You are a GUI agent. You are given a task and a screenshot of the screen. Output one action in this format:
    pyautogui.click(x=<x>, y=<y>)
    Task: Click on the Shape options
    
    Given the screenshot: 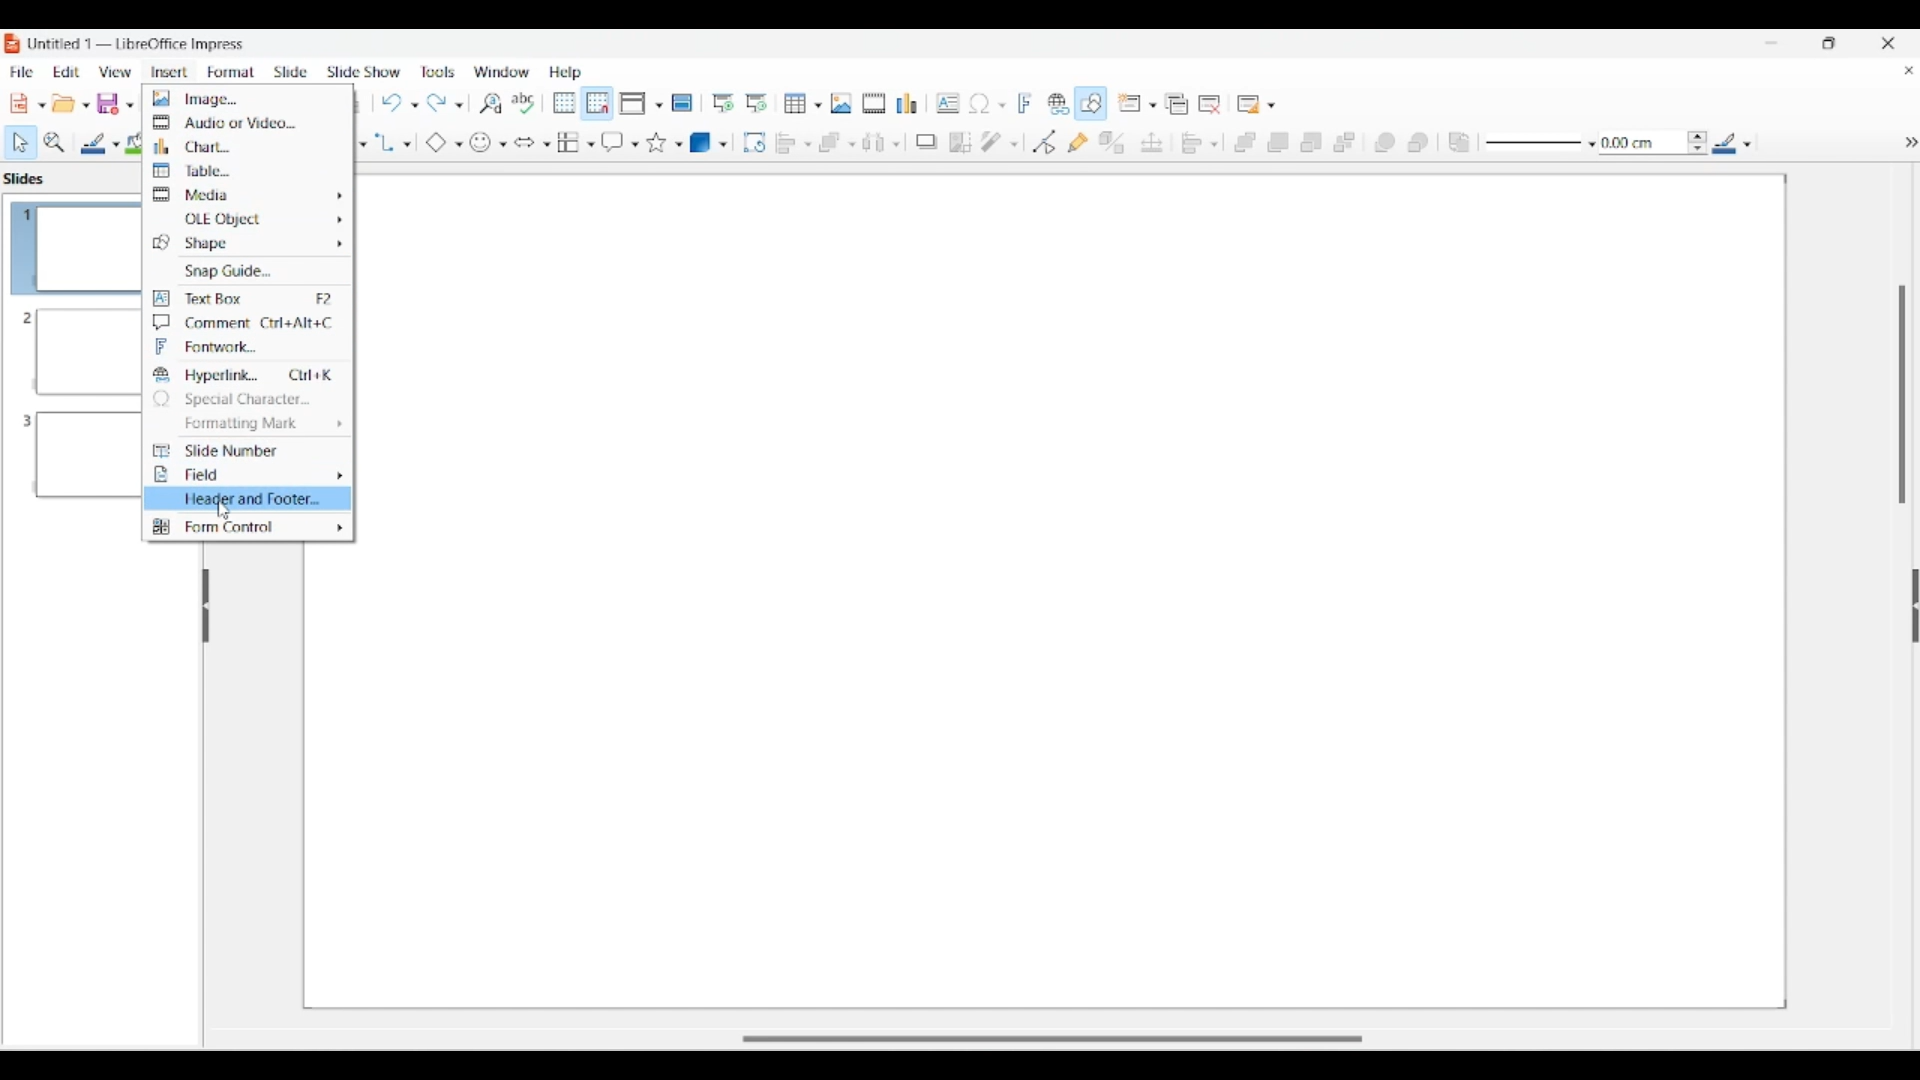 What is the action you would take?
    pyautogui.click(x=246, y=243)
    